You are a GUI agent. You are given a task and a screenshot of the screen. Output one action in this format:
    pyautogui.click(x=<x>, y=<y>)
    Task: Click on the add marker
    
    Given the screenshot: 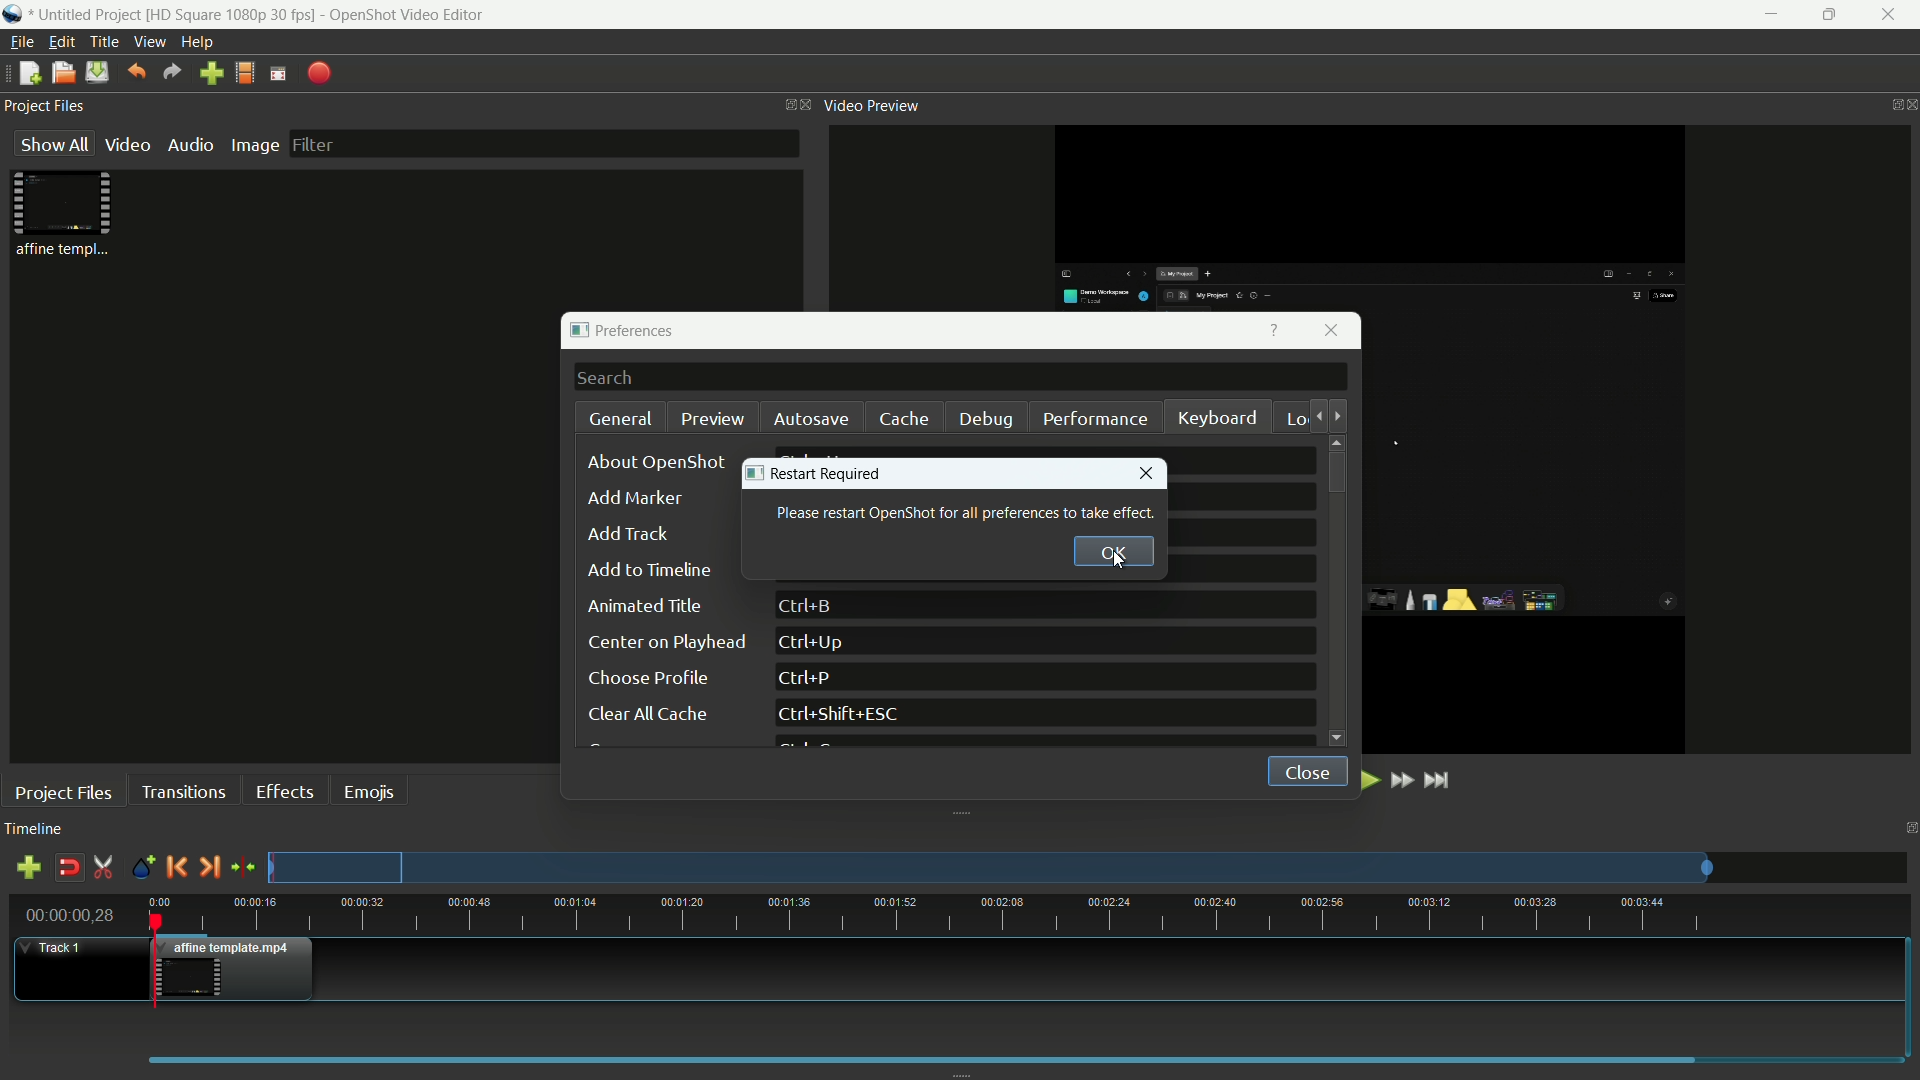 What is the action you would take?
    pyautogui.click(x=633, y=500)
    